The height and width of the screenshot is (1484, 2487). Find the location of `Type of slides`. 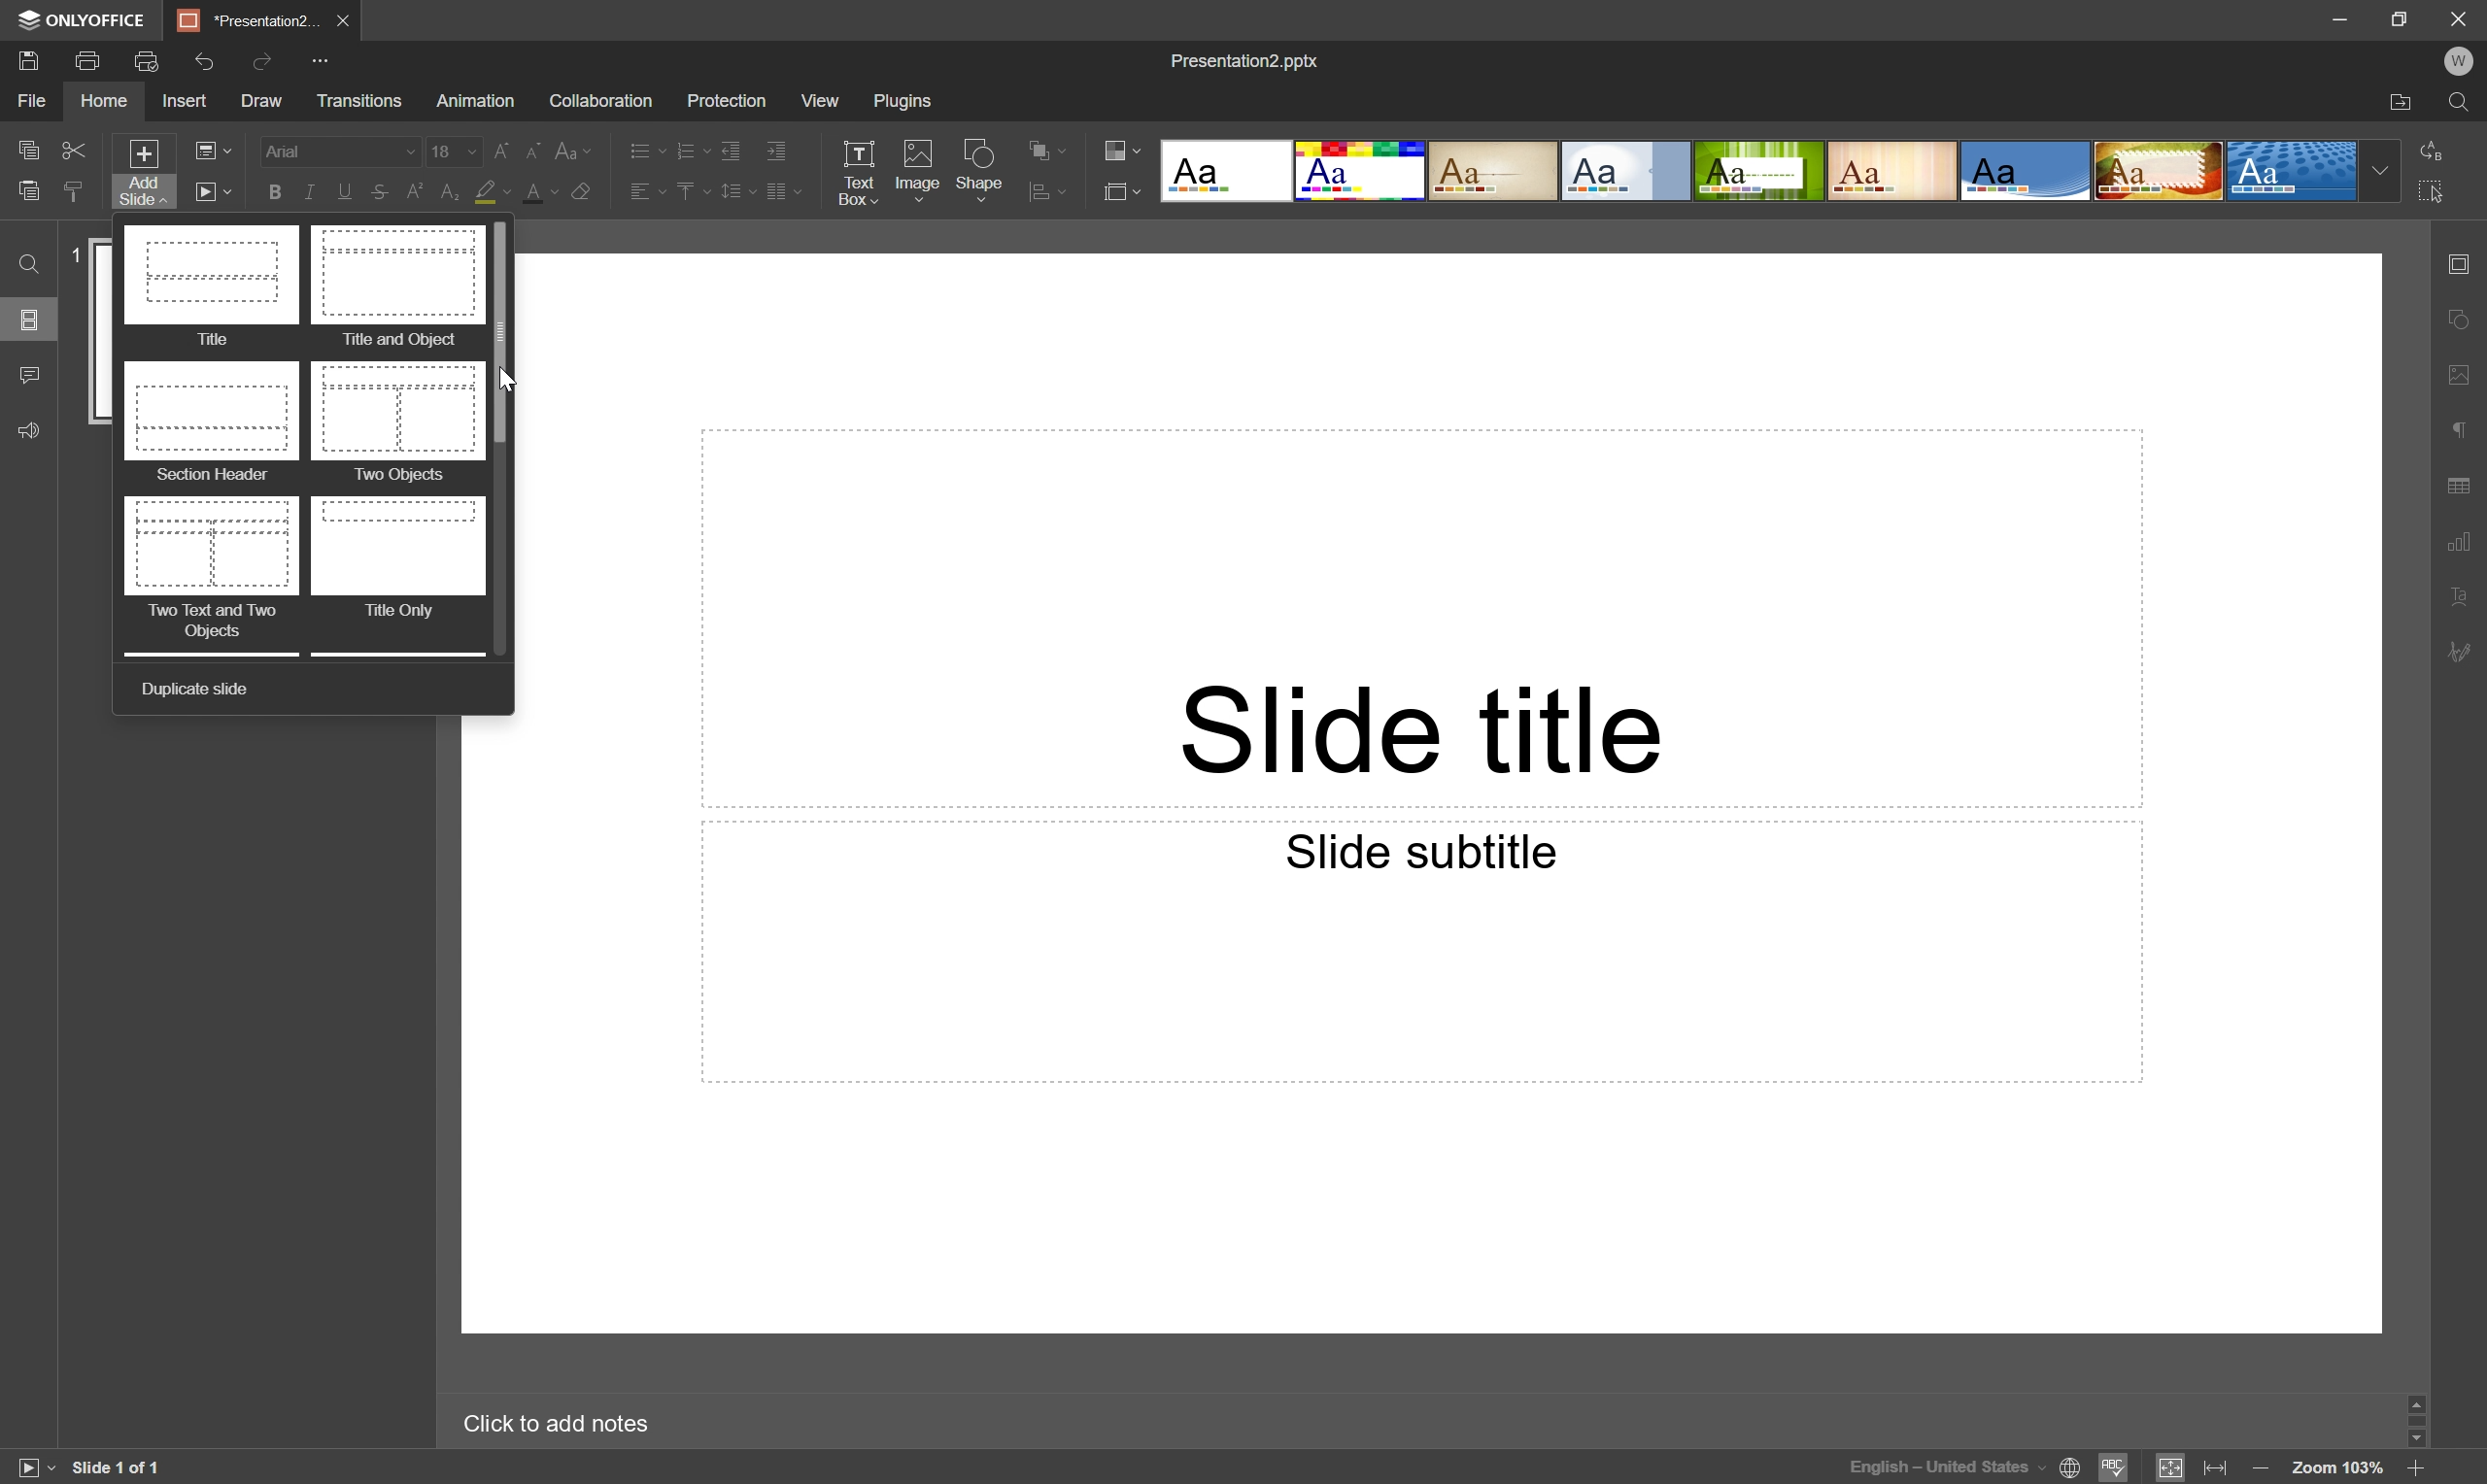

Type of slides is located at coordinates (300, 437).